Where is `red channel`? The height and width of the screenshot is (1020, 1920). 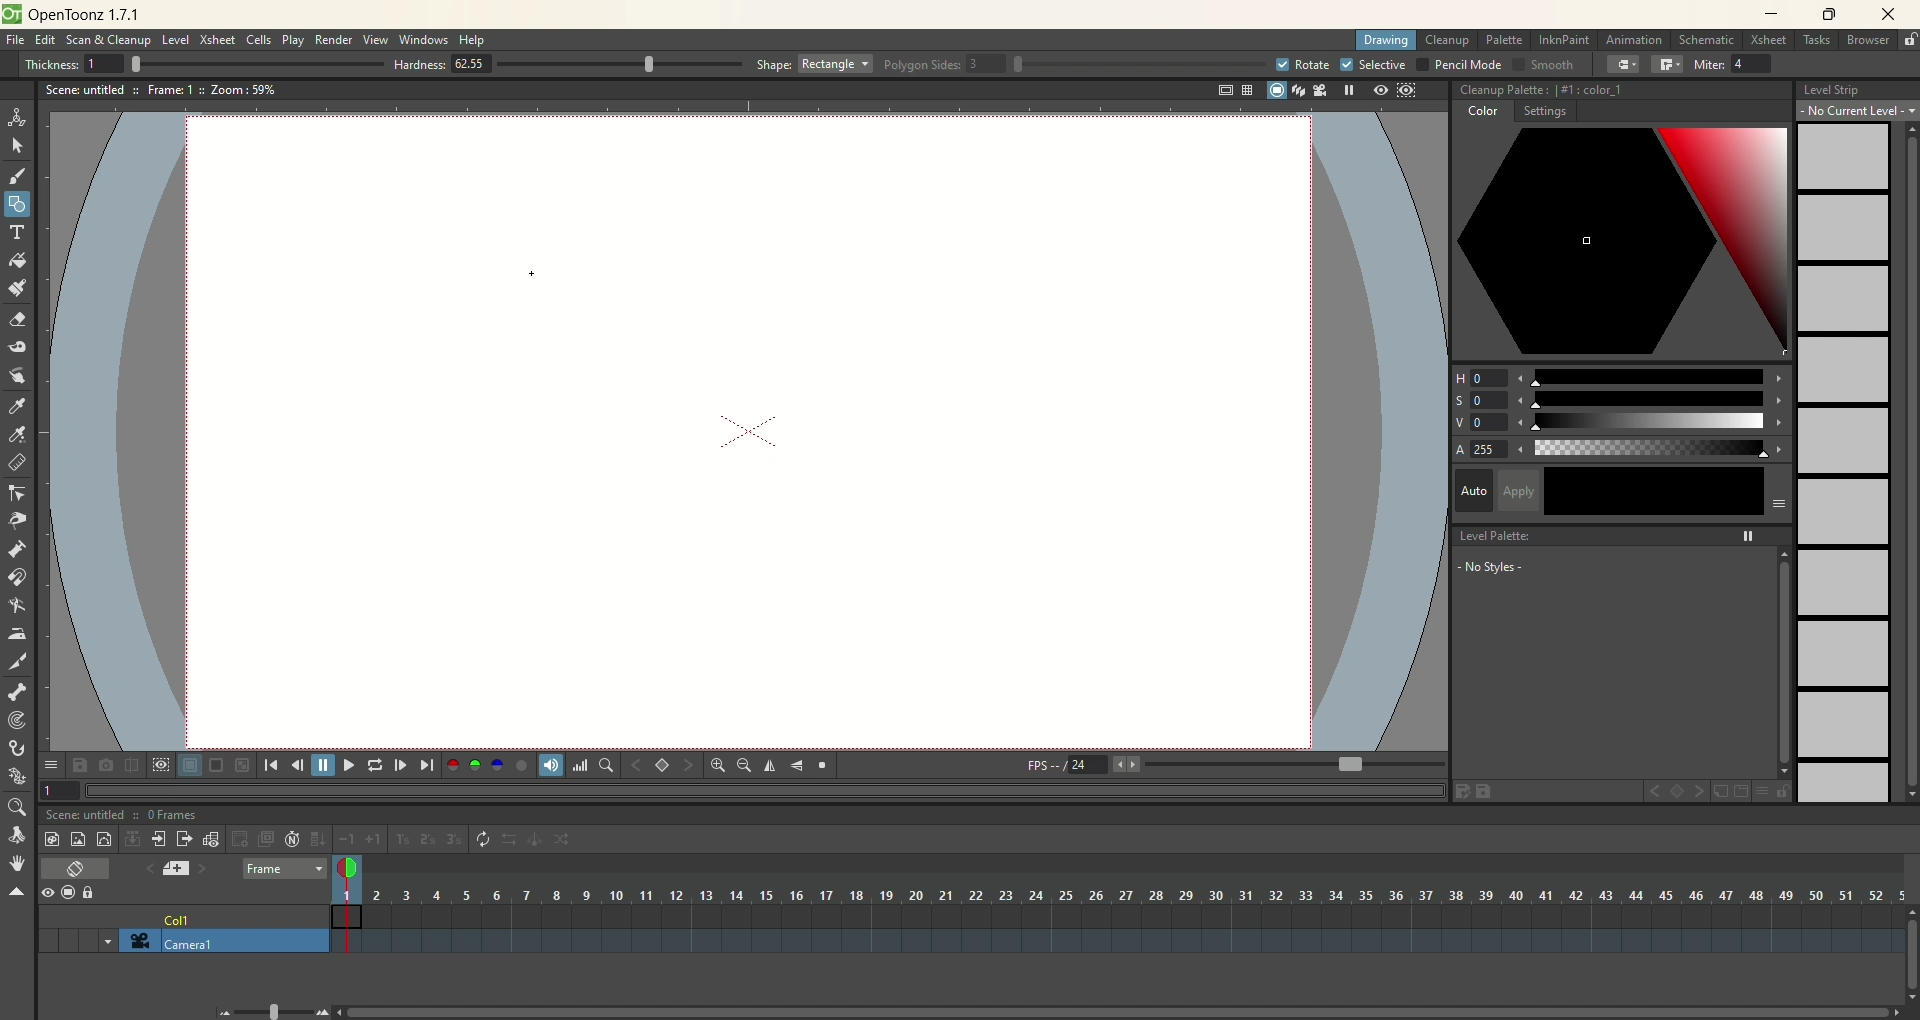 red channel is located at coordinates (453, 763).